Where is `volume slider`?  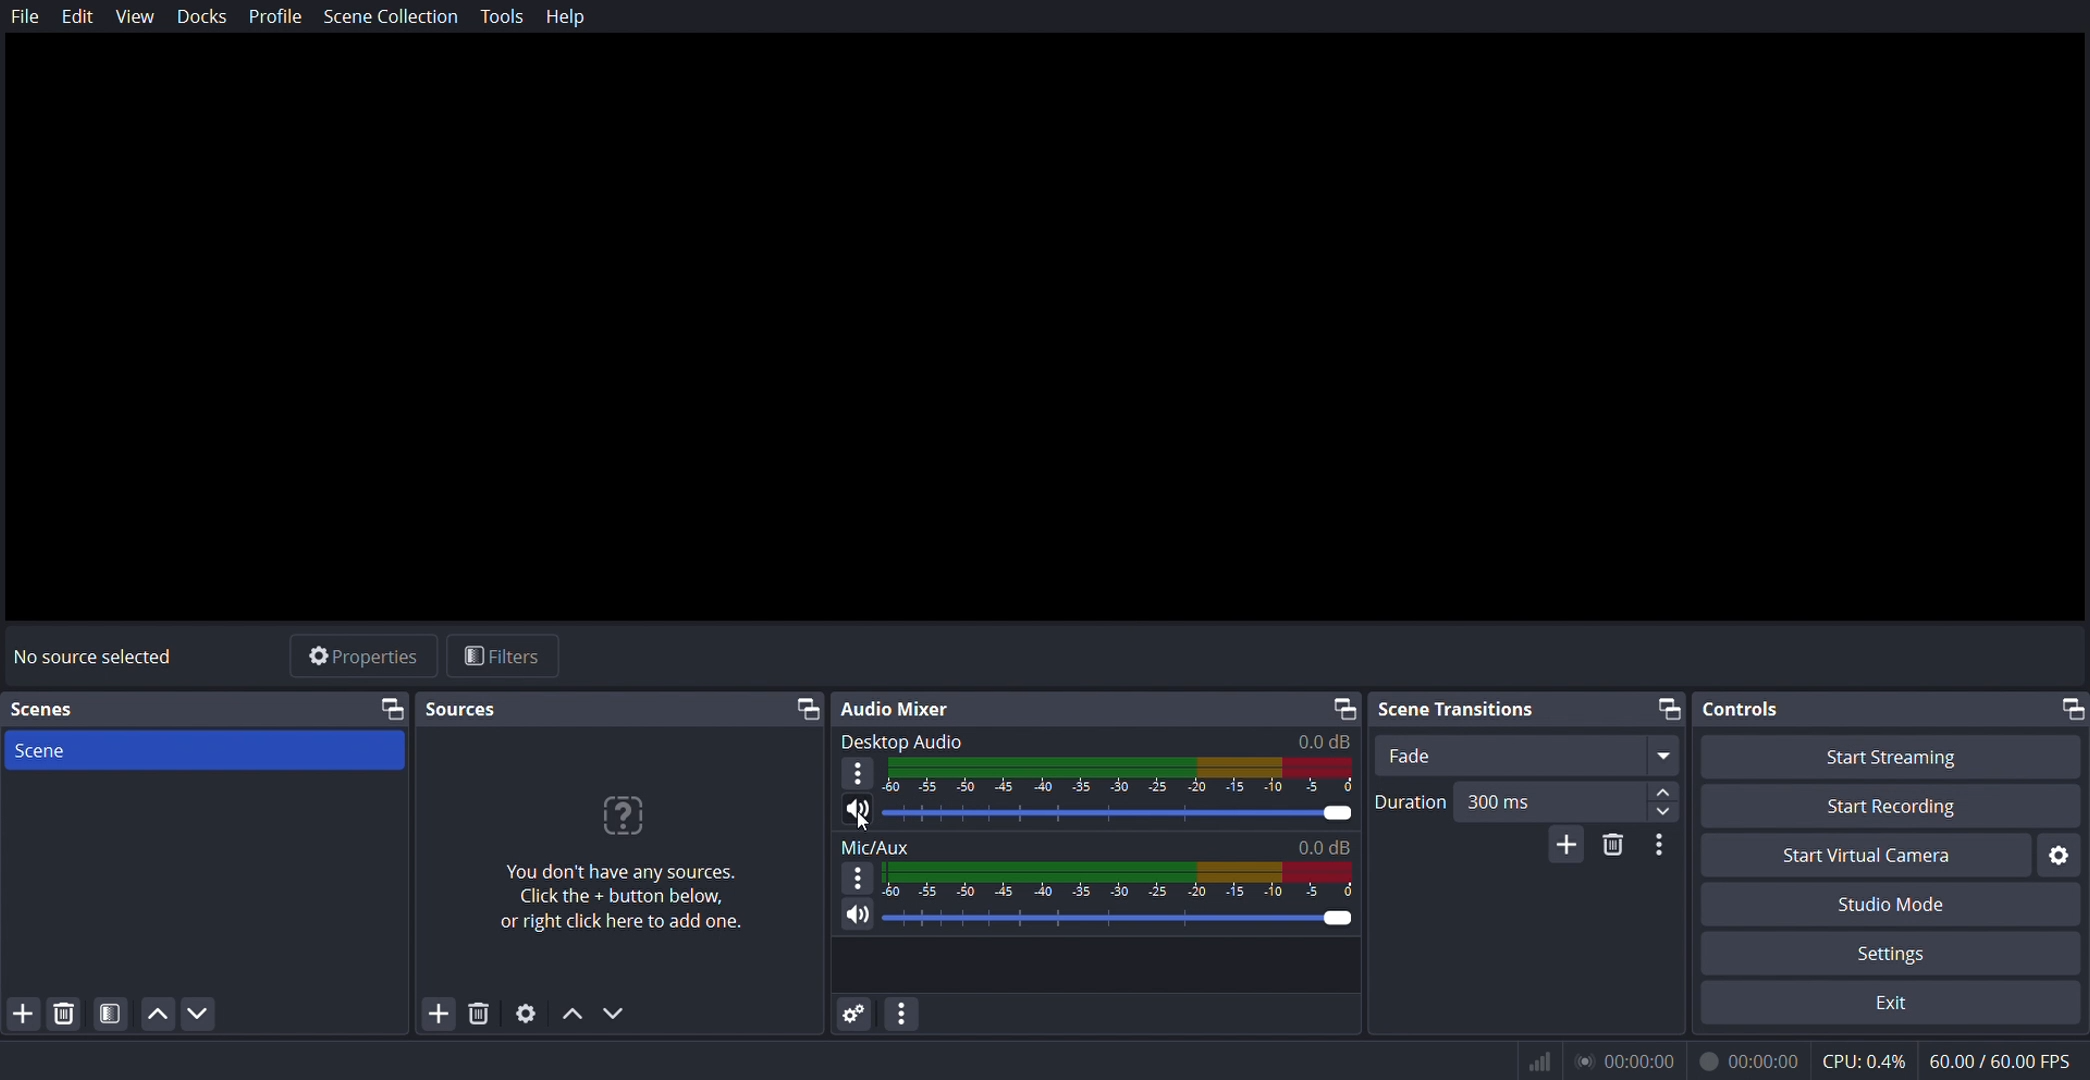
volume slider is located at coordinates (1097, 922).